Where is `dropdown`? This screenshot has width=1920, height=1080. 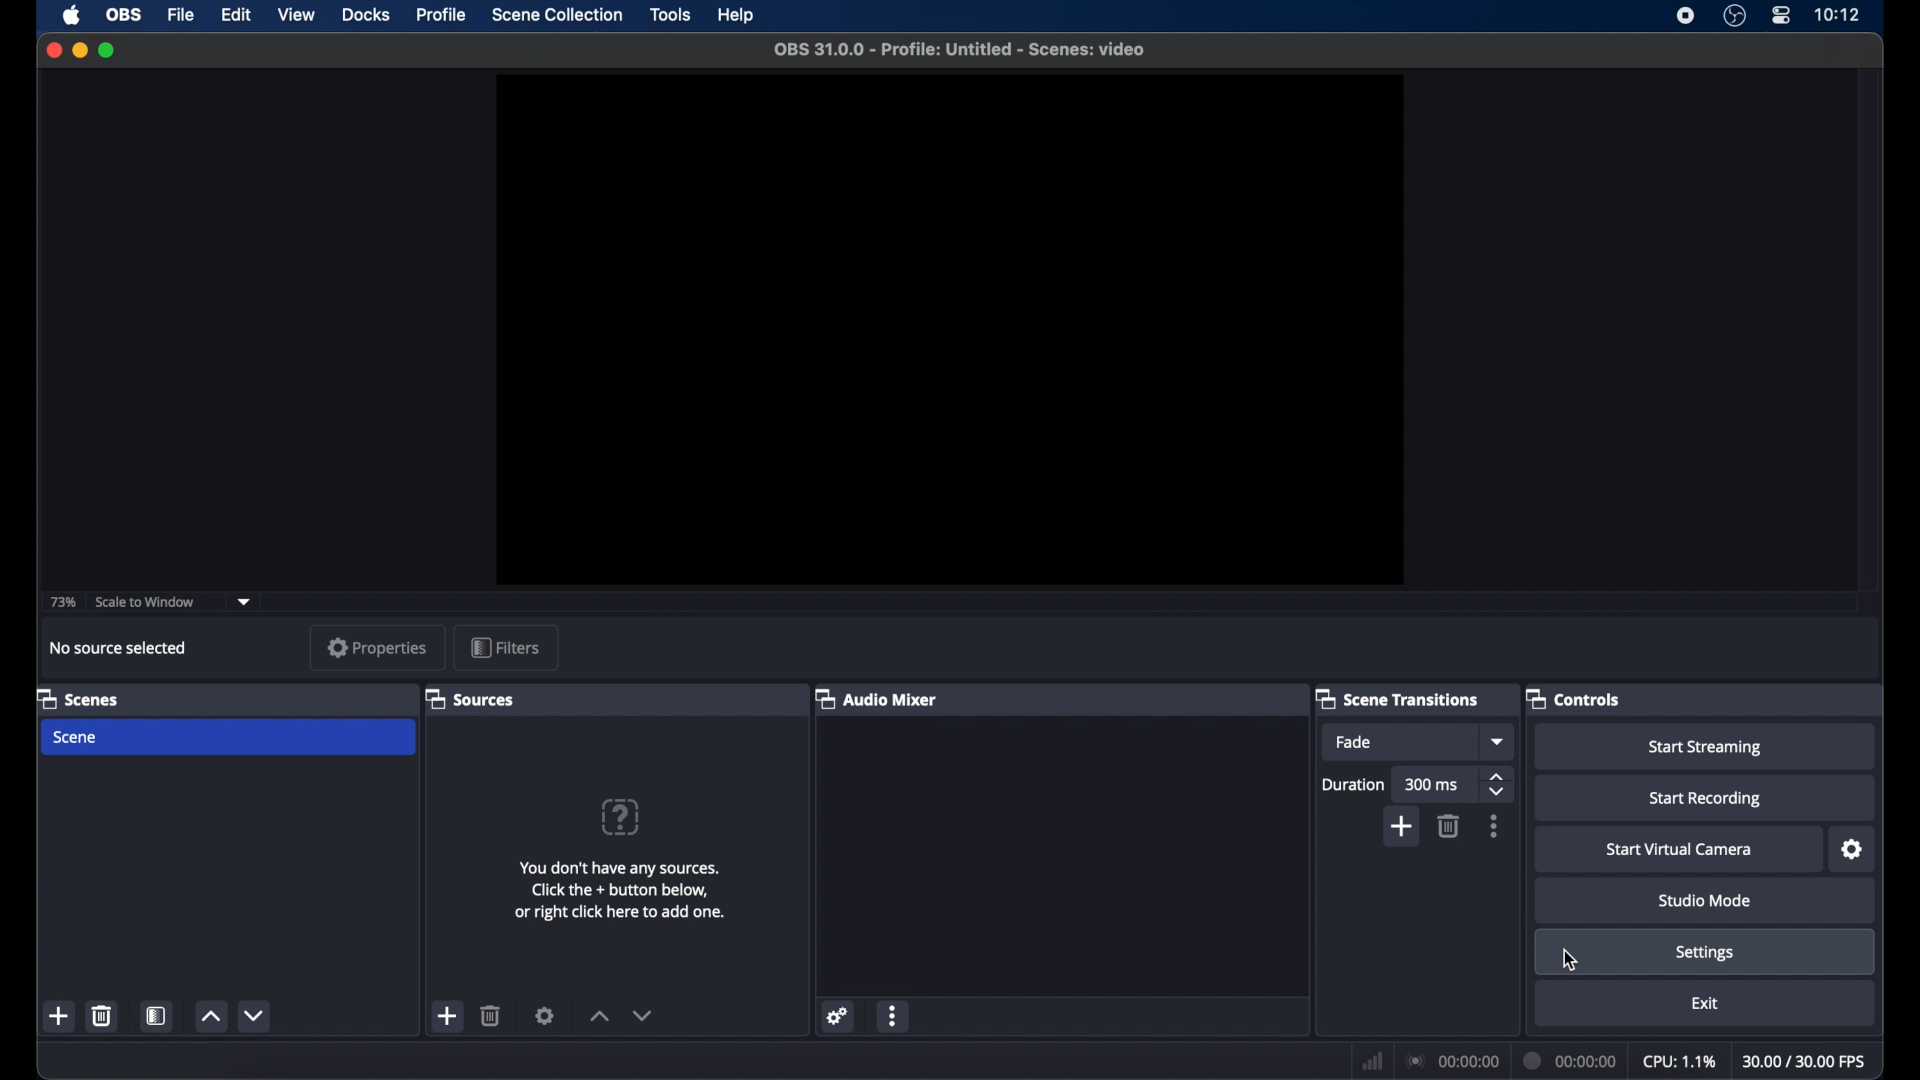
dropdown is located at coordinates (1496, 742).